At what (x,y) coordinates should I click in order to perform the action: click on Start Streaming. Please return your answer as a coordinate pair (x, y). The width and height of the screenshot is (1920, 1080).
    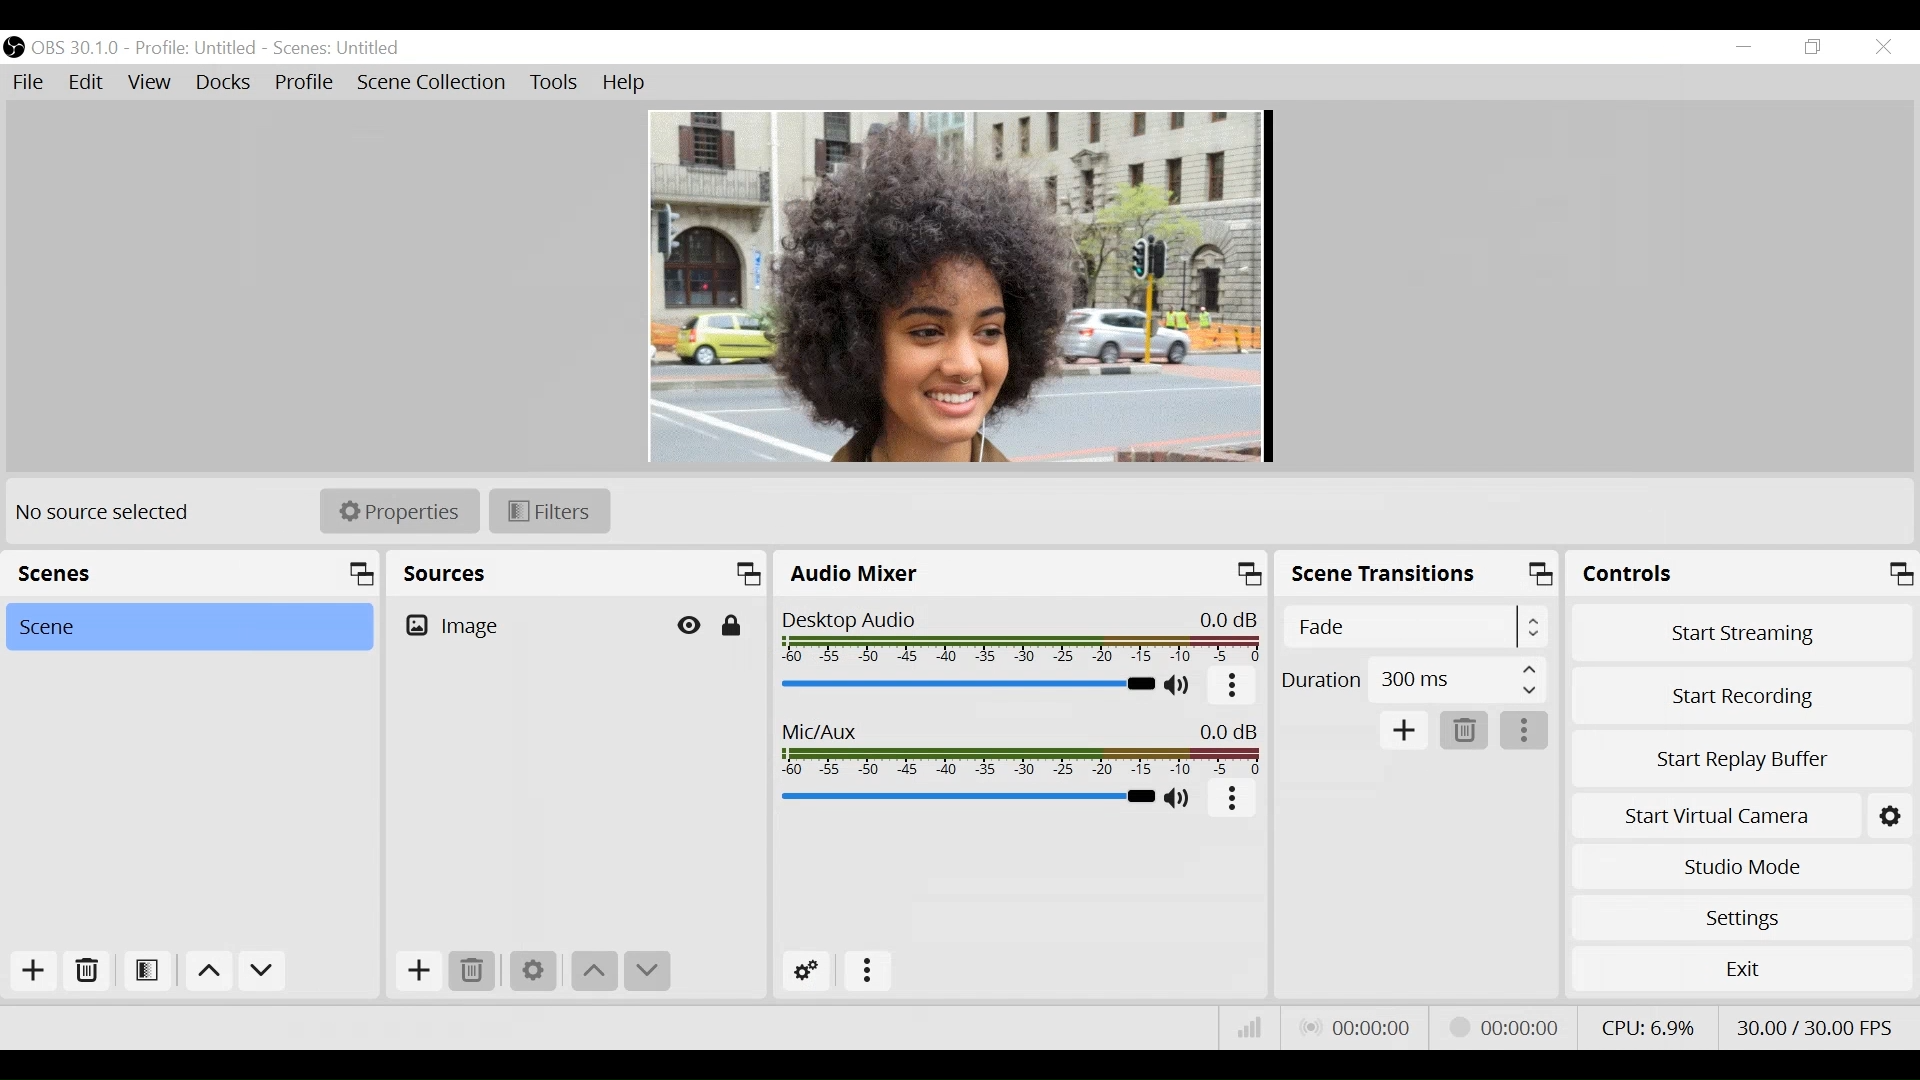
    Looking at the image, I should click on (1739, 631).